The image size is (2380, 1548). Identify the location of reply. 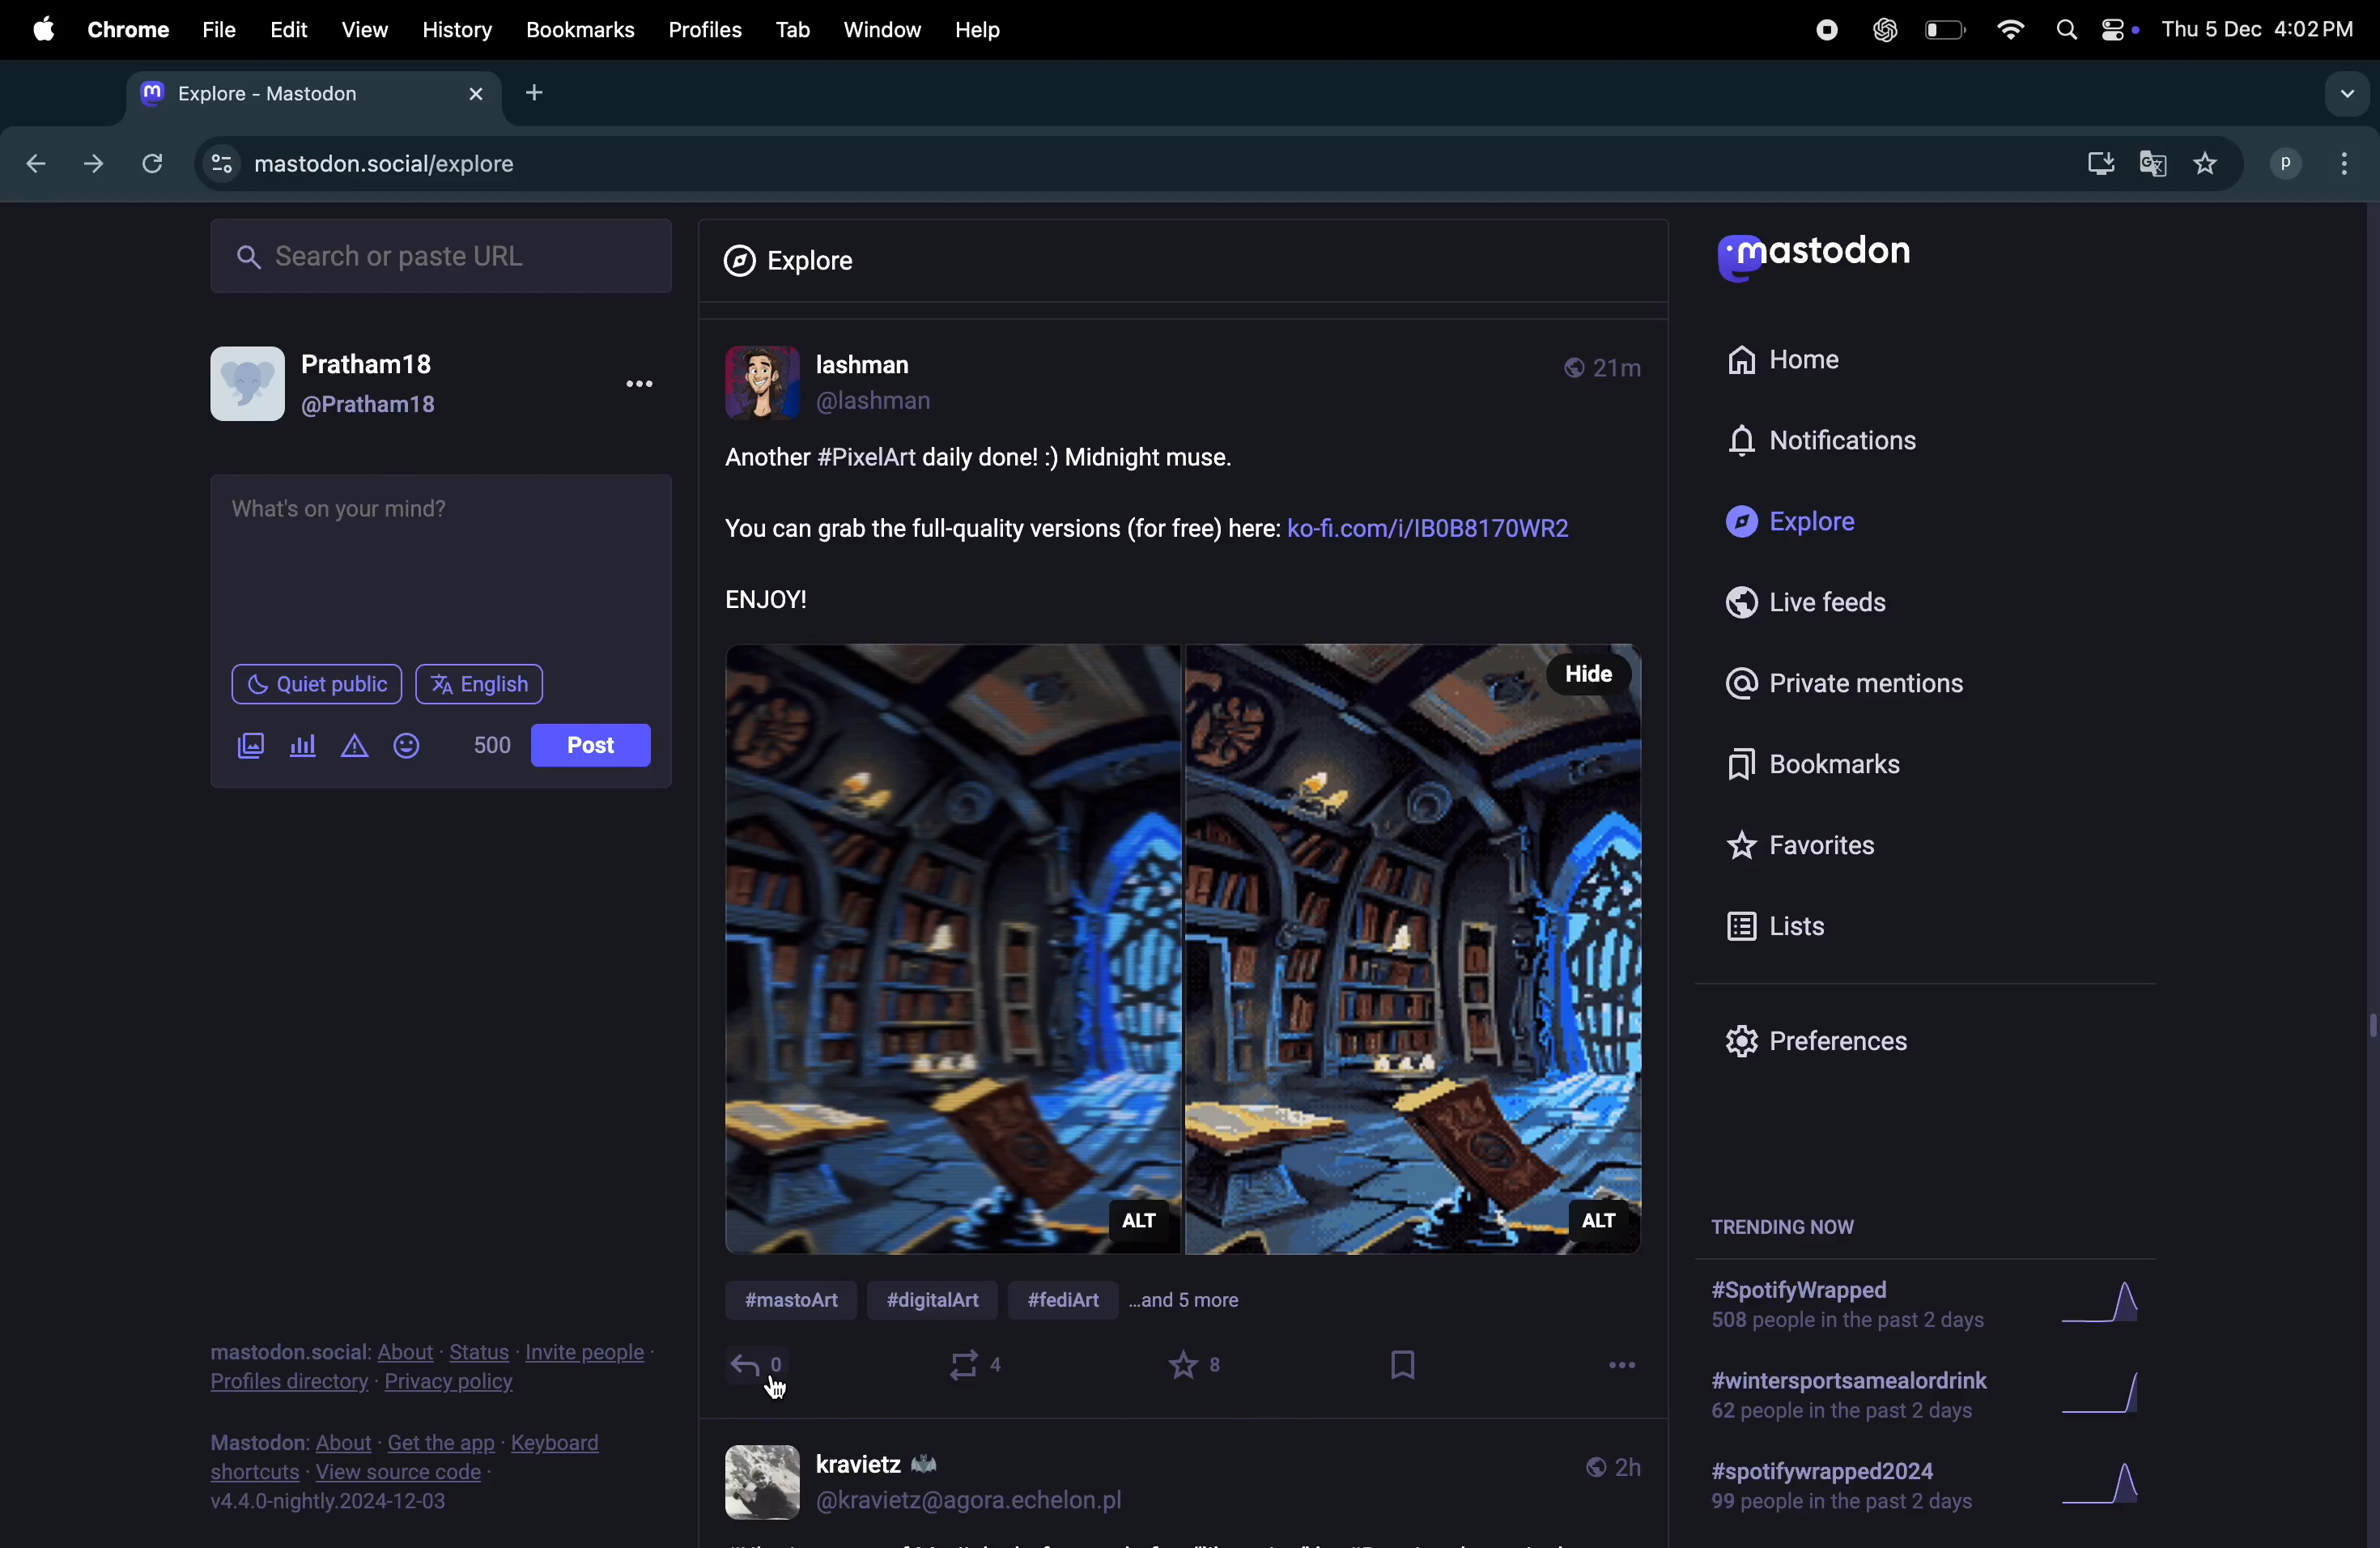
(762, 1370).